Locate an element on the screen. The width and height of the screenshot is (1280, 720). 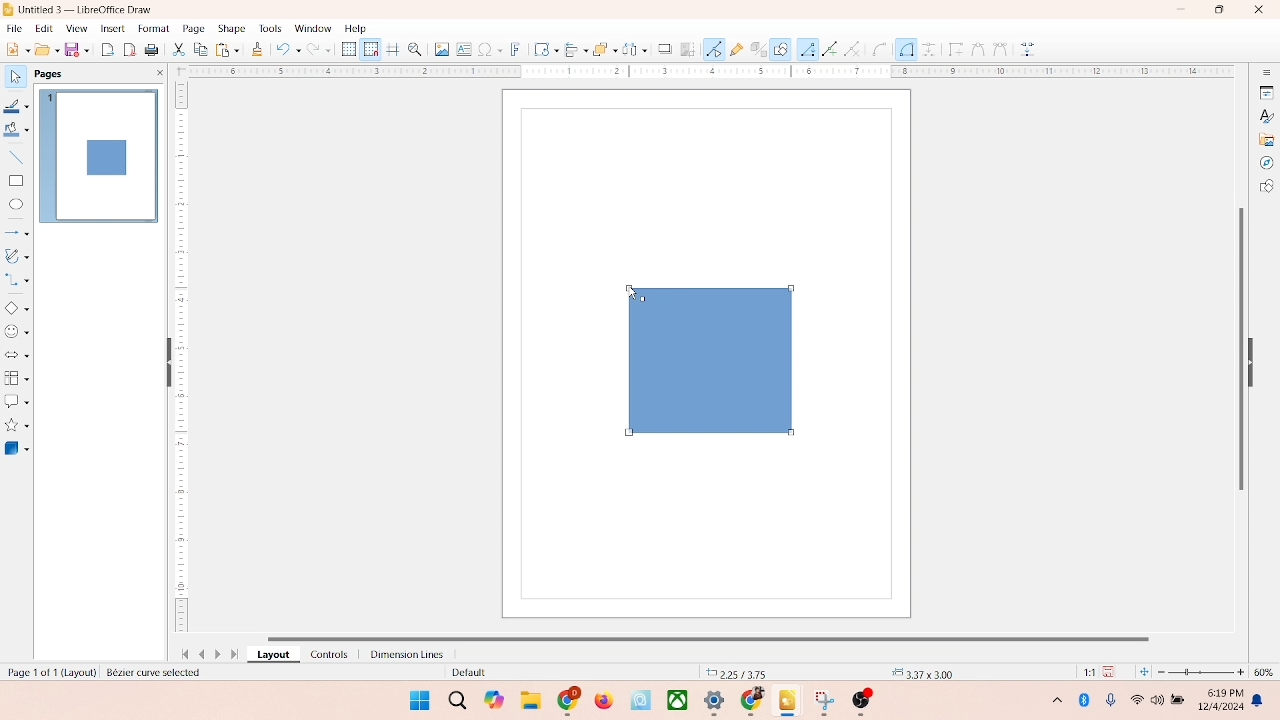
point edit mode is located at coordinates (714, 48).